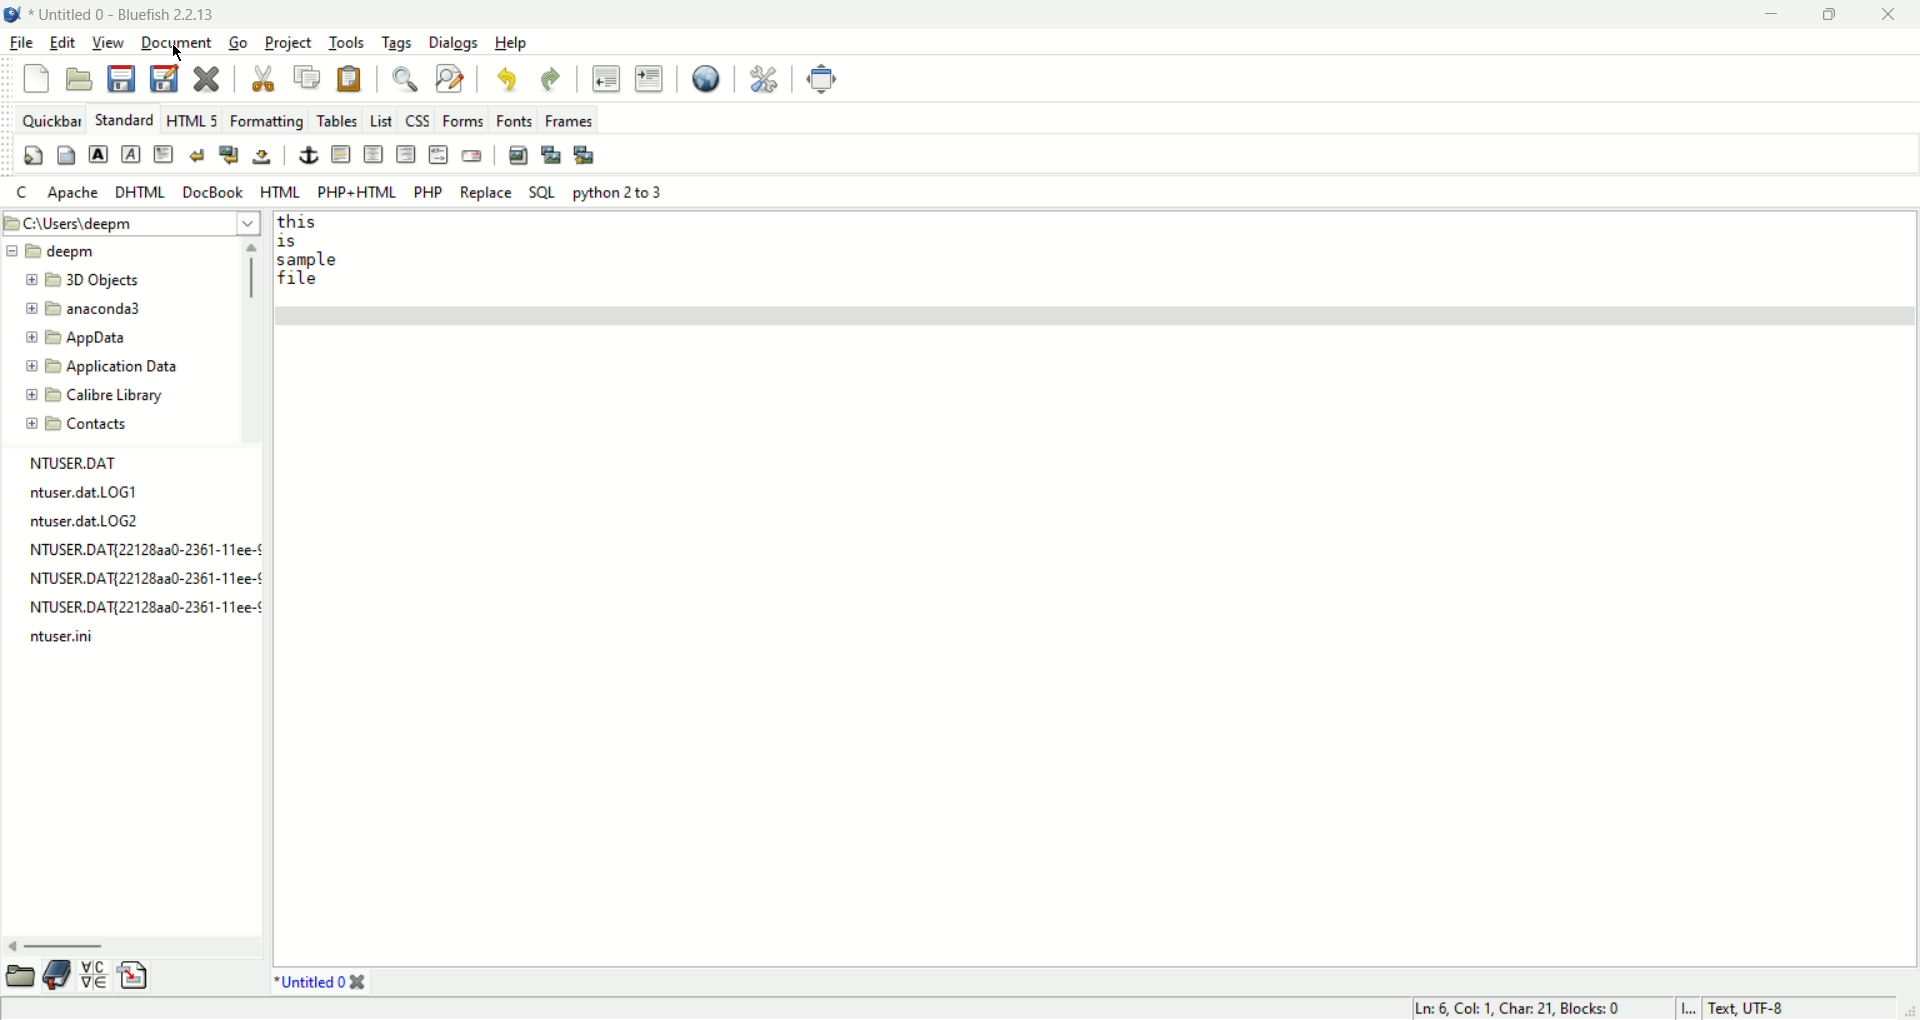 The width and height of the screenshot is (1920, 1020). What do you see at coordinates (308, 76) in the screenshot?
I see `copy` at bounding box center [308, 76].